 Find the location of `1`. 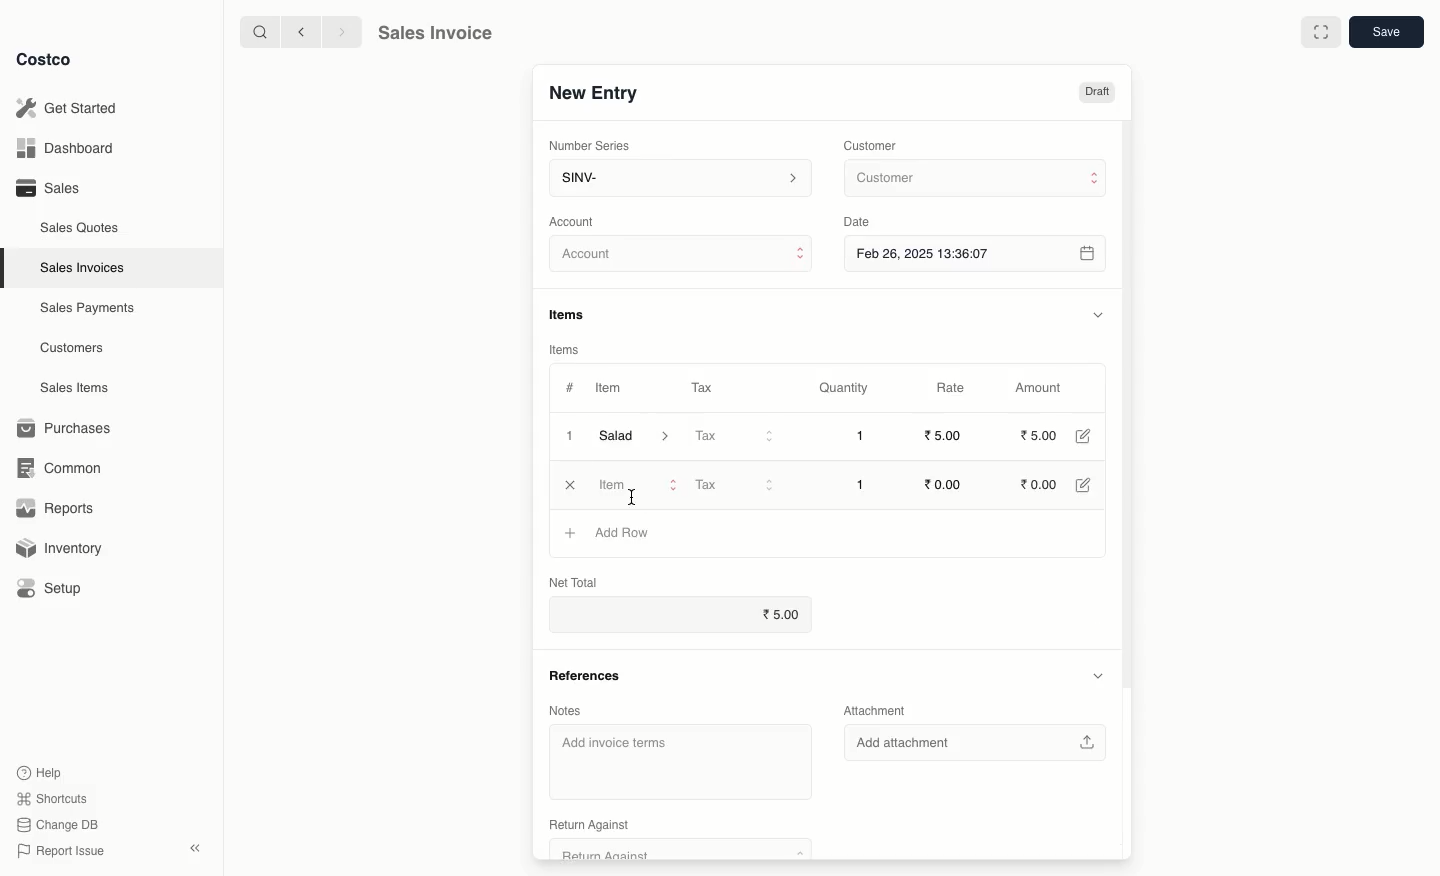

1 is located at coordinates (860, 436).